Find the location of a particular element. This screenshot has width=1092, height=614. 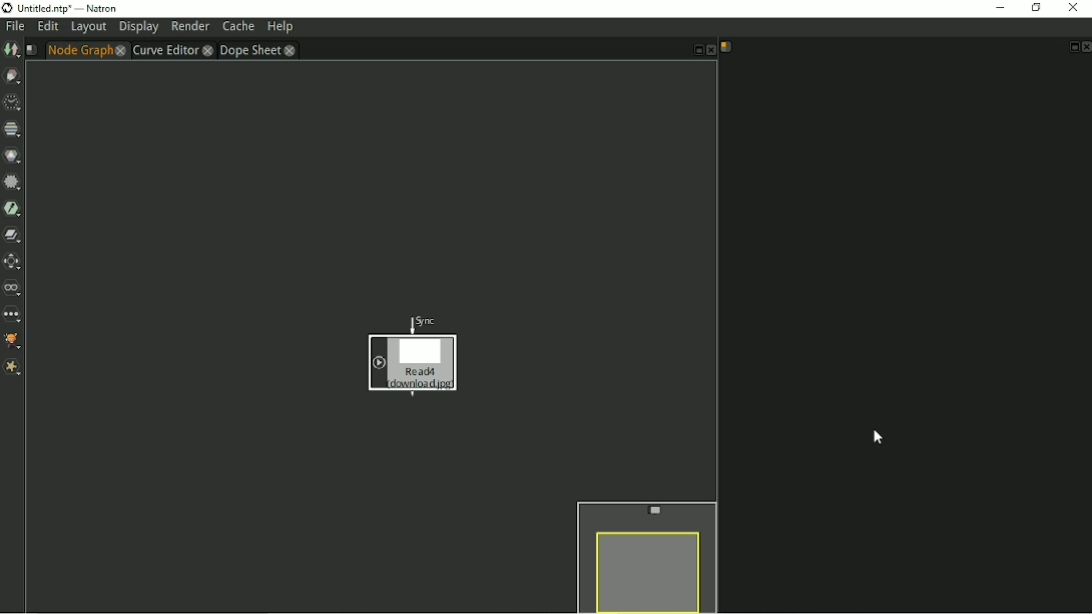

GMIC is located at coordinates (14, 343).